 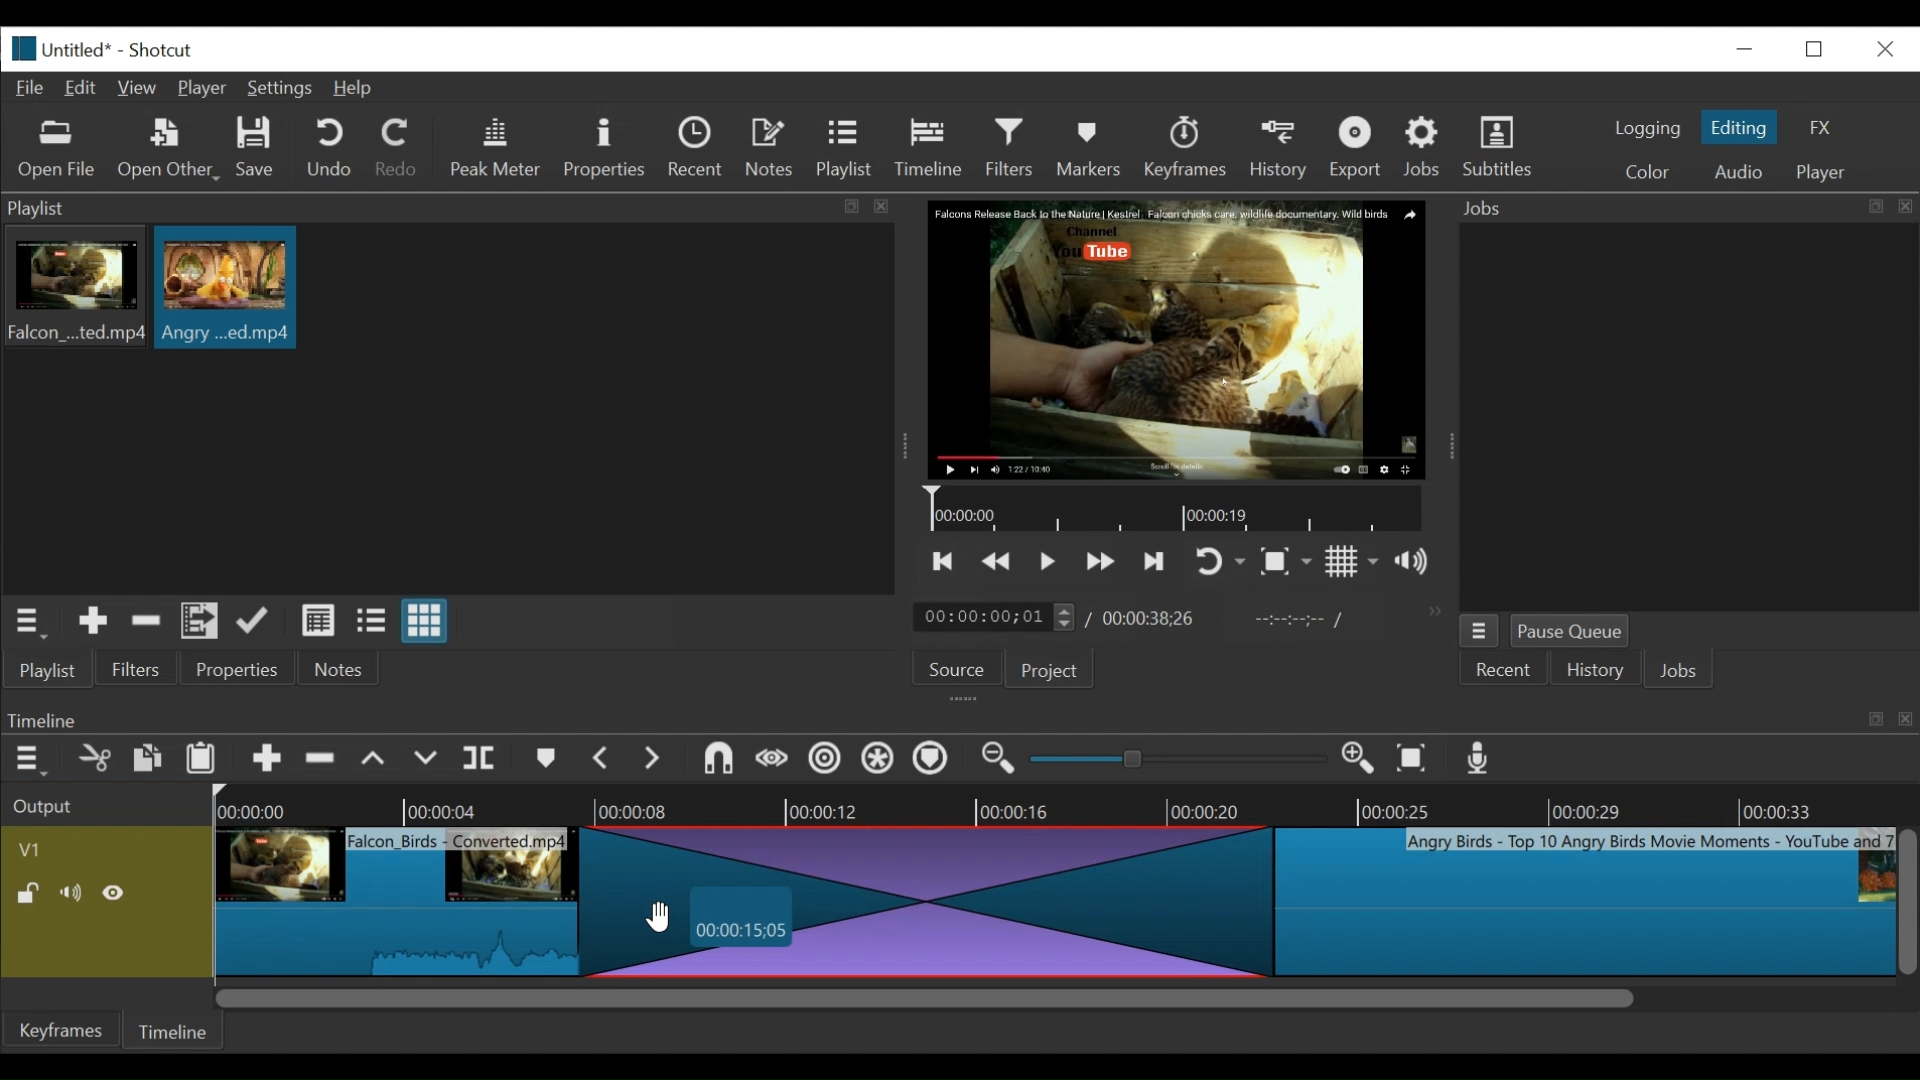 What do you see at coordinates (1688, 416) in the screenshot?
I see `jobs panel` at bounding box center [1688, 416].